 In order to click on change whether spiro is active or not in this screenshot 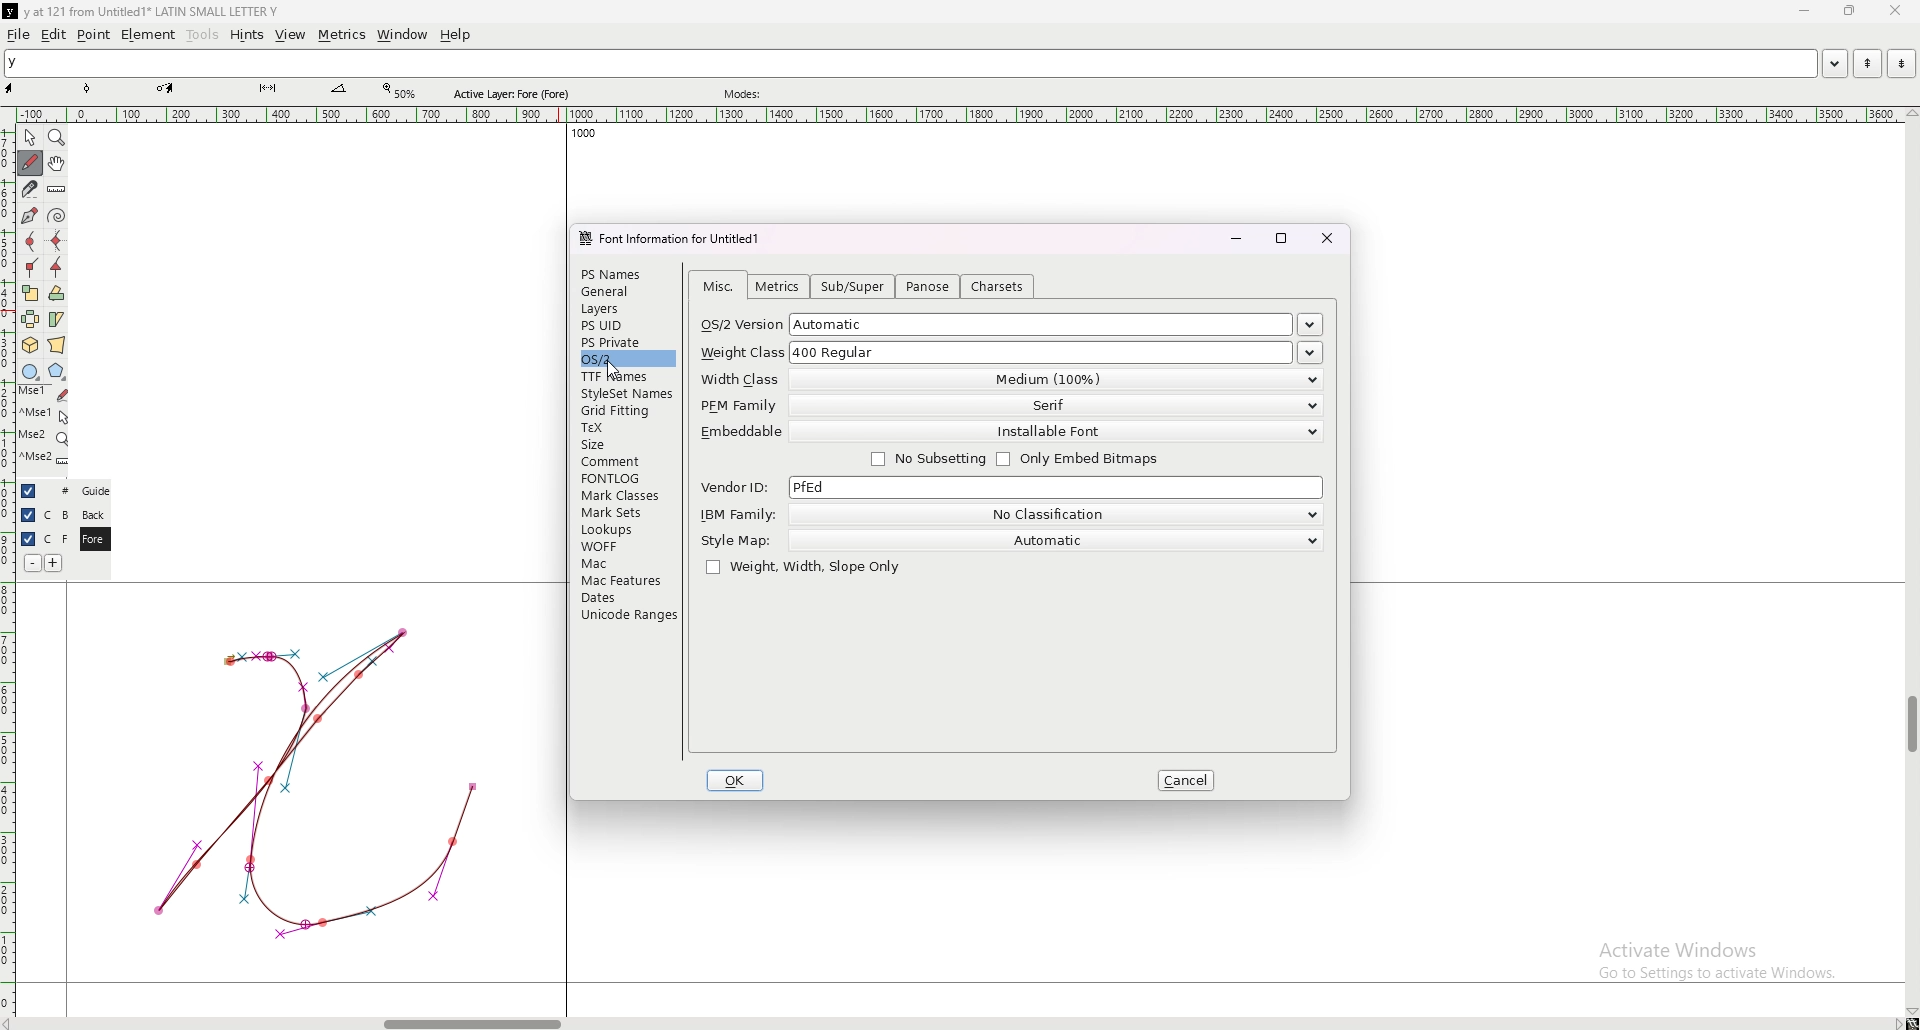, I will do `click(57, 215)`.